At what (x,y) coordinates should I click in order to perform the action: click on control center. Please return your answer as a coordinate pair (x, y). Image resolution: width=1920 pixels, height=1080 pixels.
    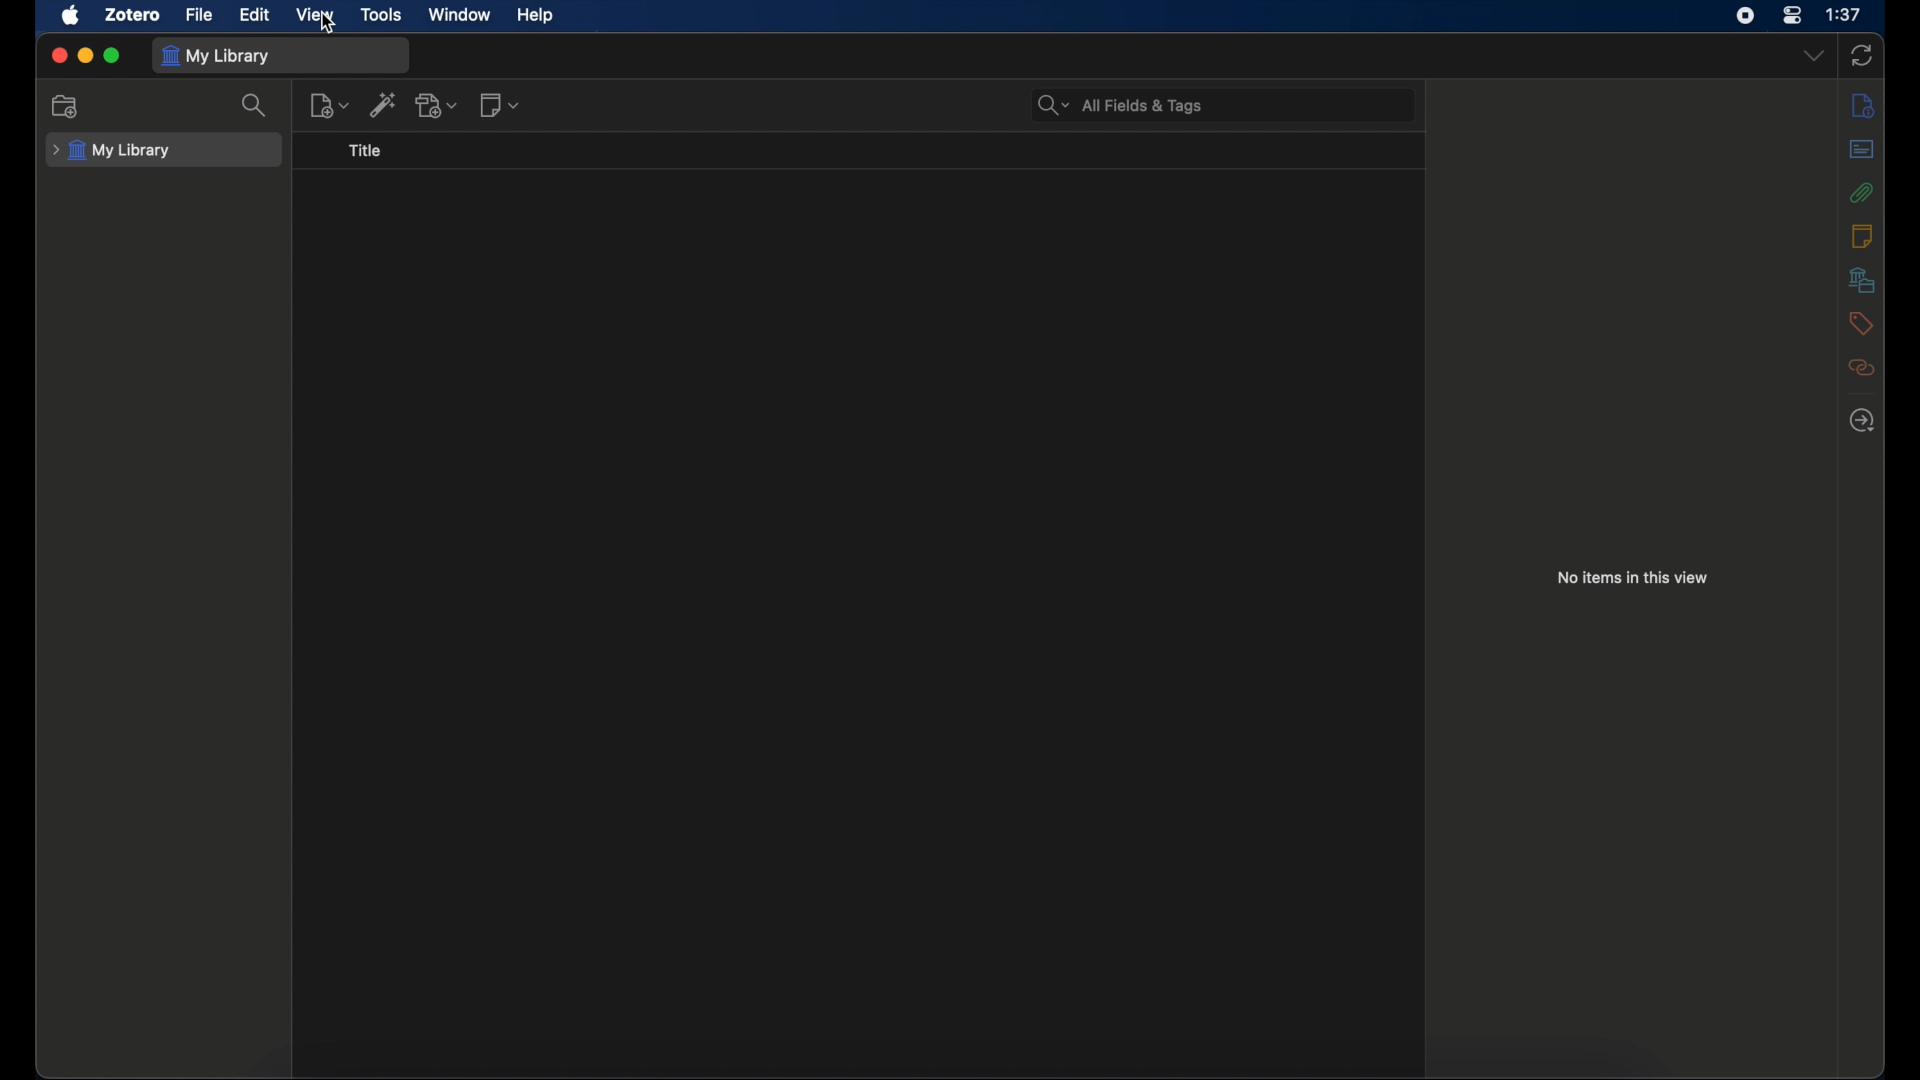
    Looking at the image, I should click on (1792, 15).